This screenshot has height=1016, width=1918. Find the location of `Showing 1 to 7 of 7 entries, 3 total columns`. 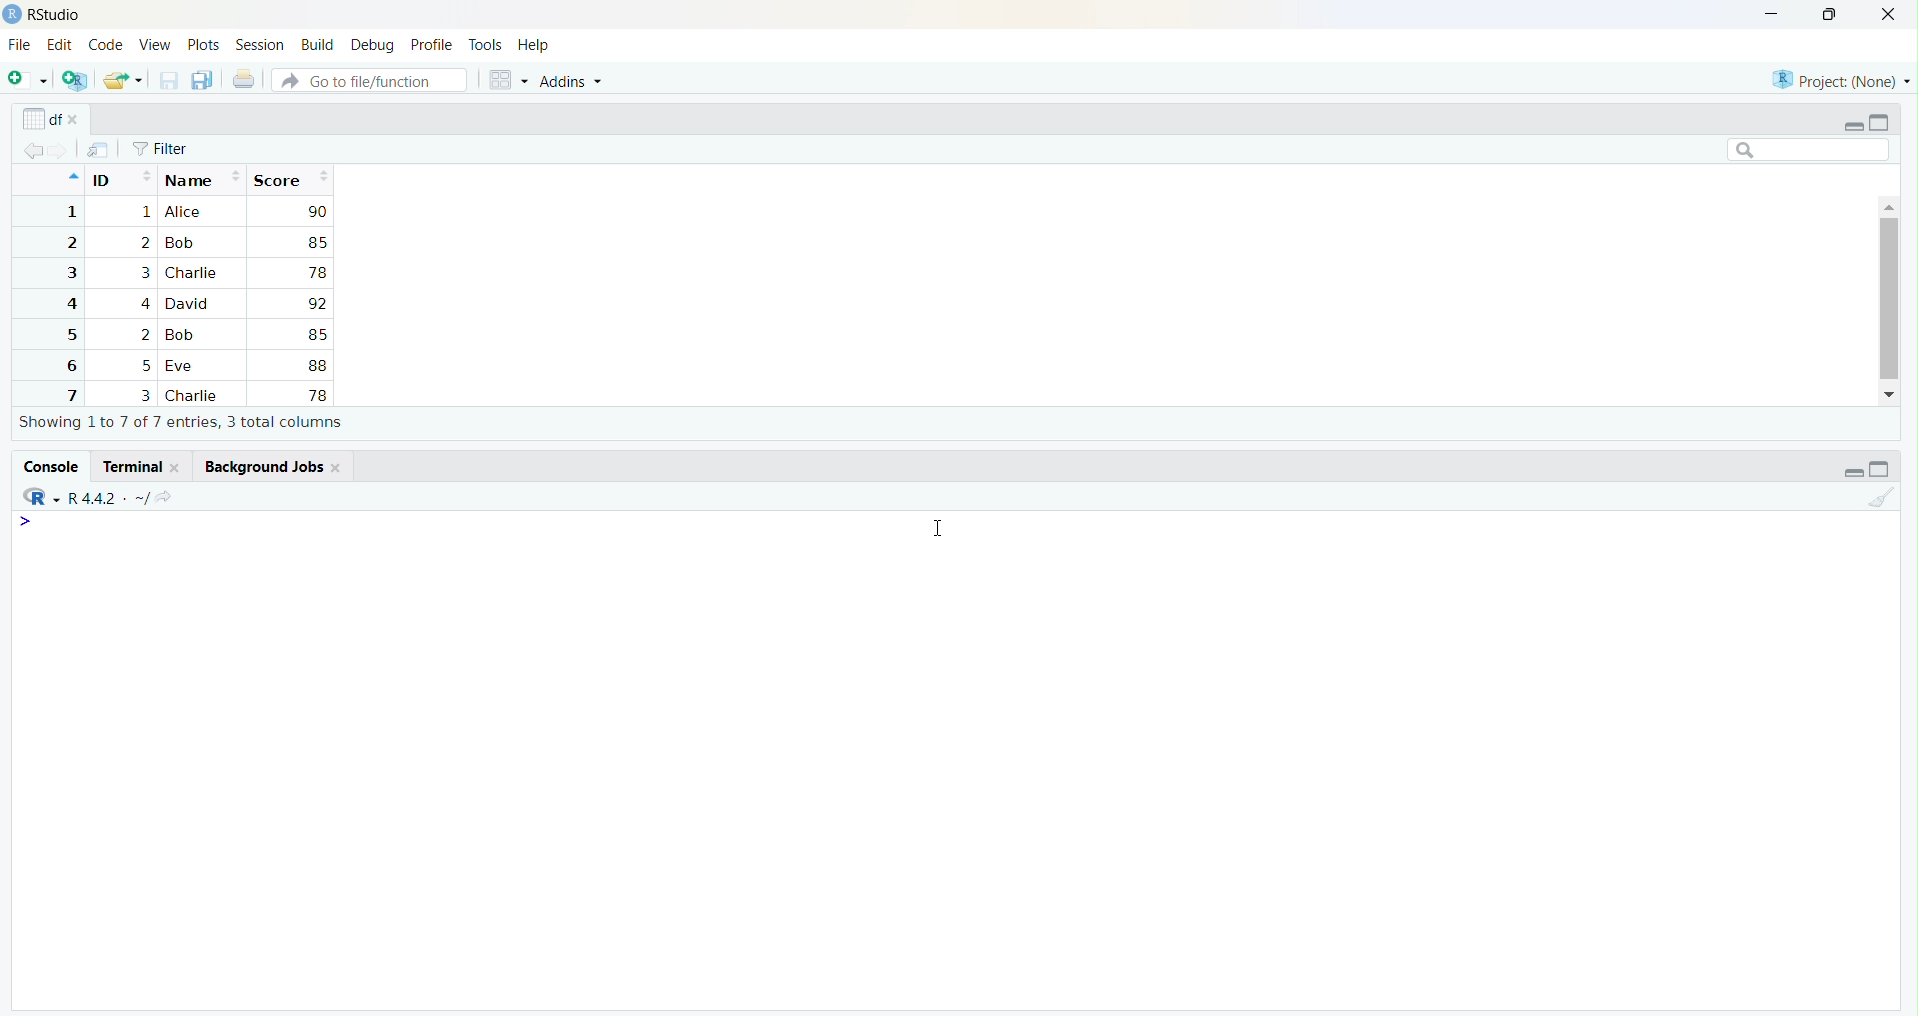

Showing 1 to 7 of 7 entries, 3 total columns is located at coordinates (182, 423).